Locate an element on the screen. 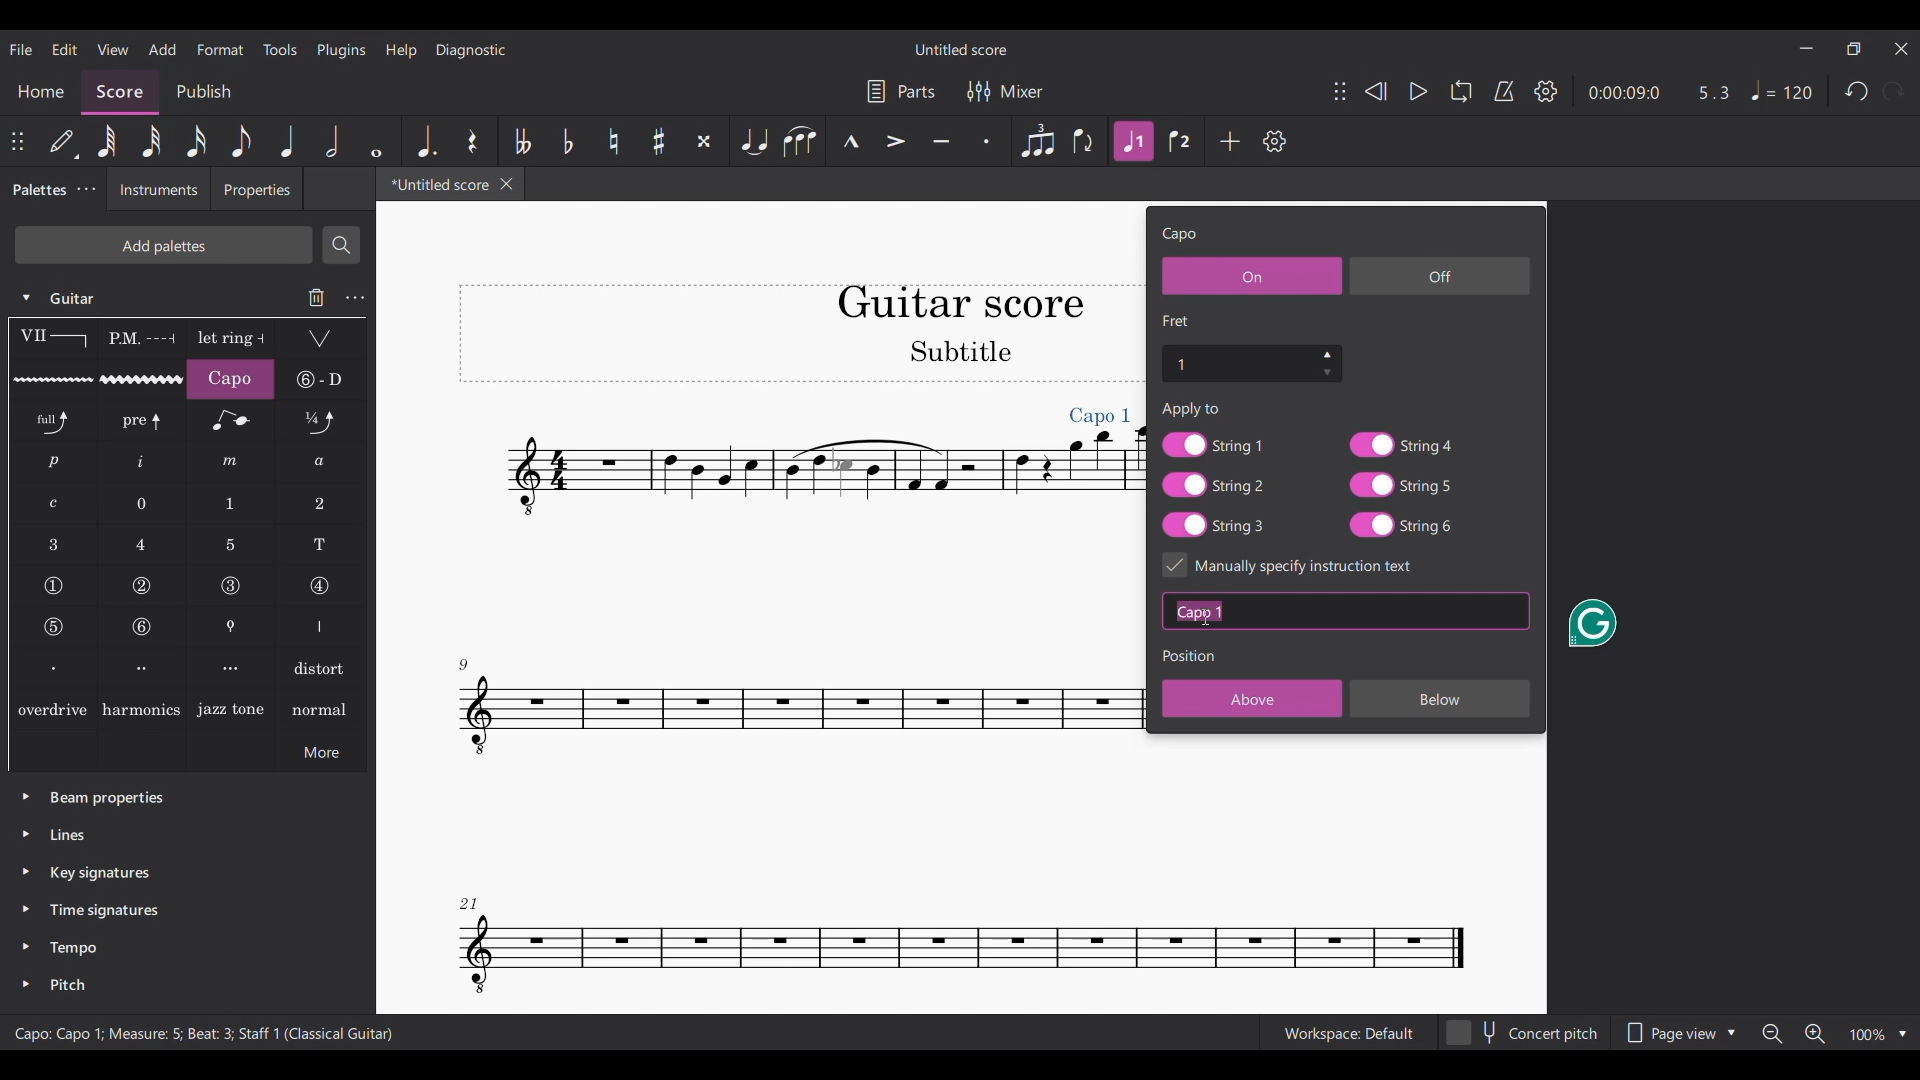 The image size is (1920, 1080). Tie is located at coordinates (752, 141).